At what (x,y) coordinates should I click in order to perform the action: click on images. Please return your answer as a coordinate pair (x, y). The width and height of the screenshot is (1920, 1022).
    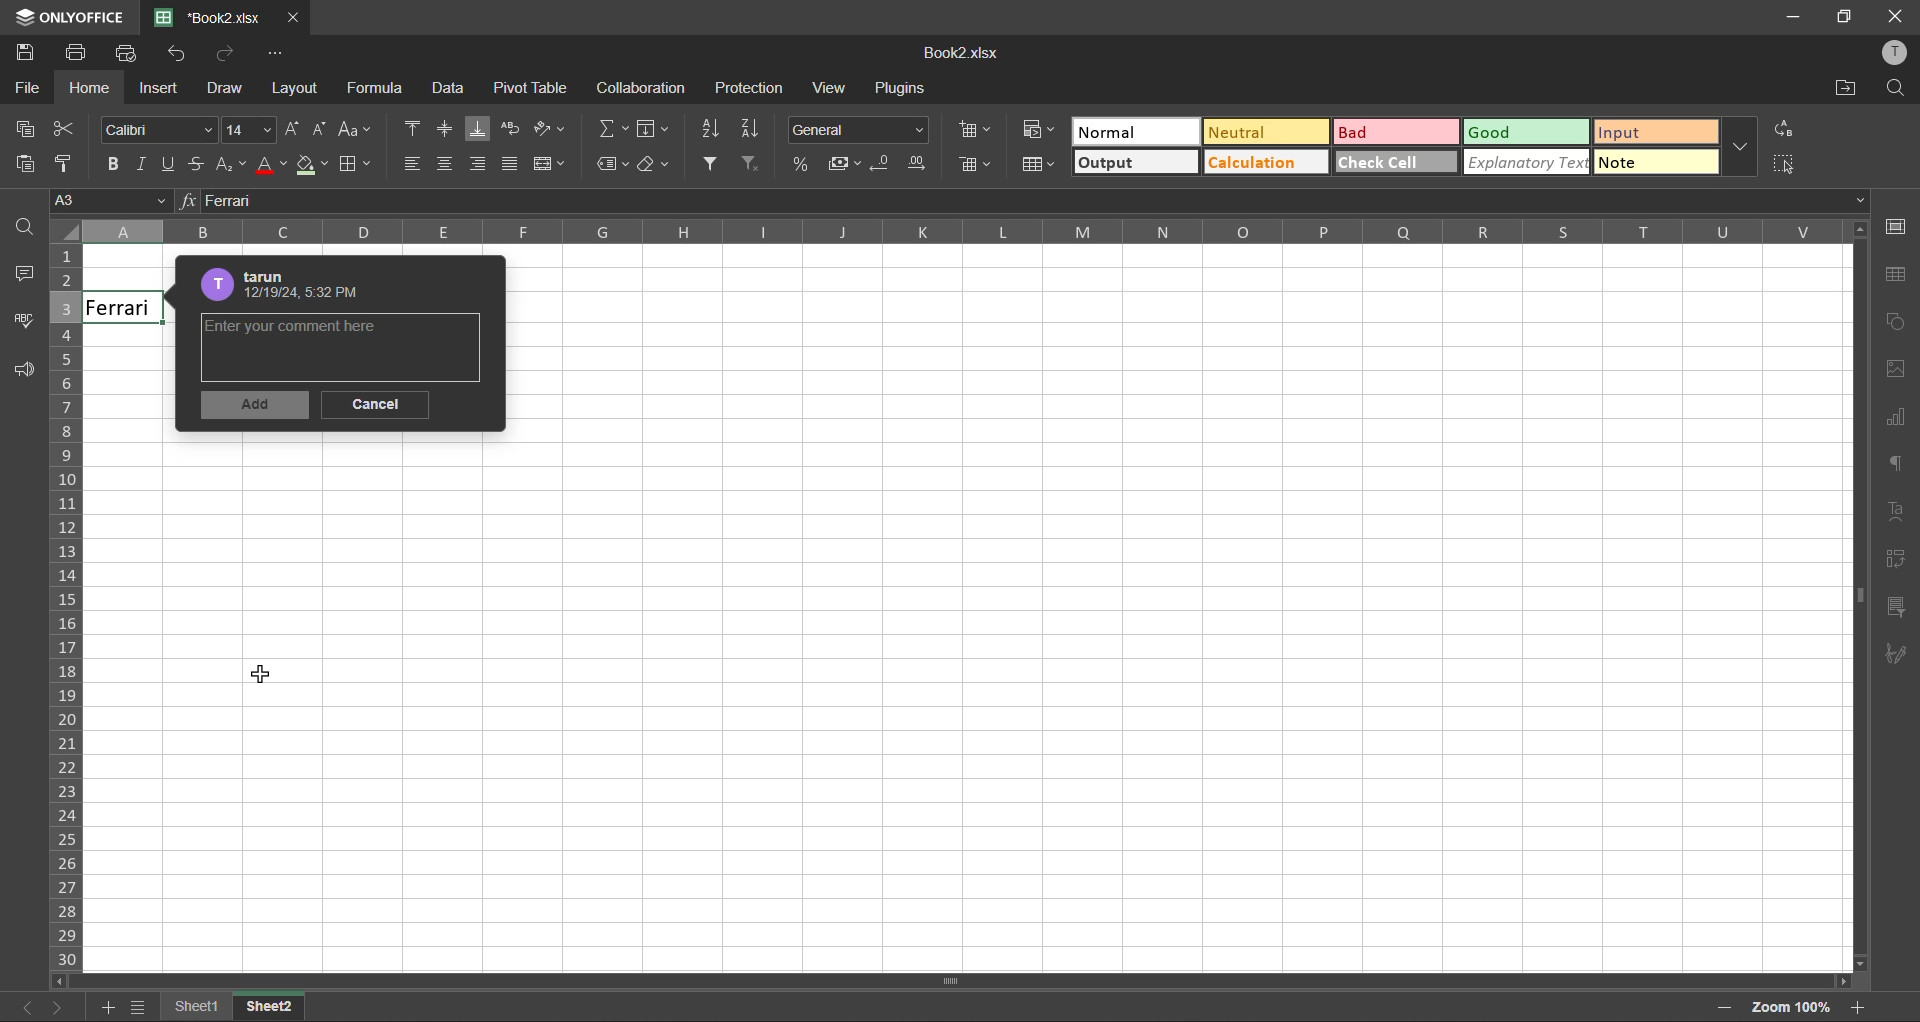
    Looking at the image, I should click on (1901, 373).